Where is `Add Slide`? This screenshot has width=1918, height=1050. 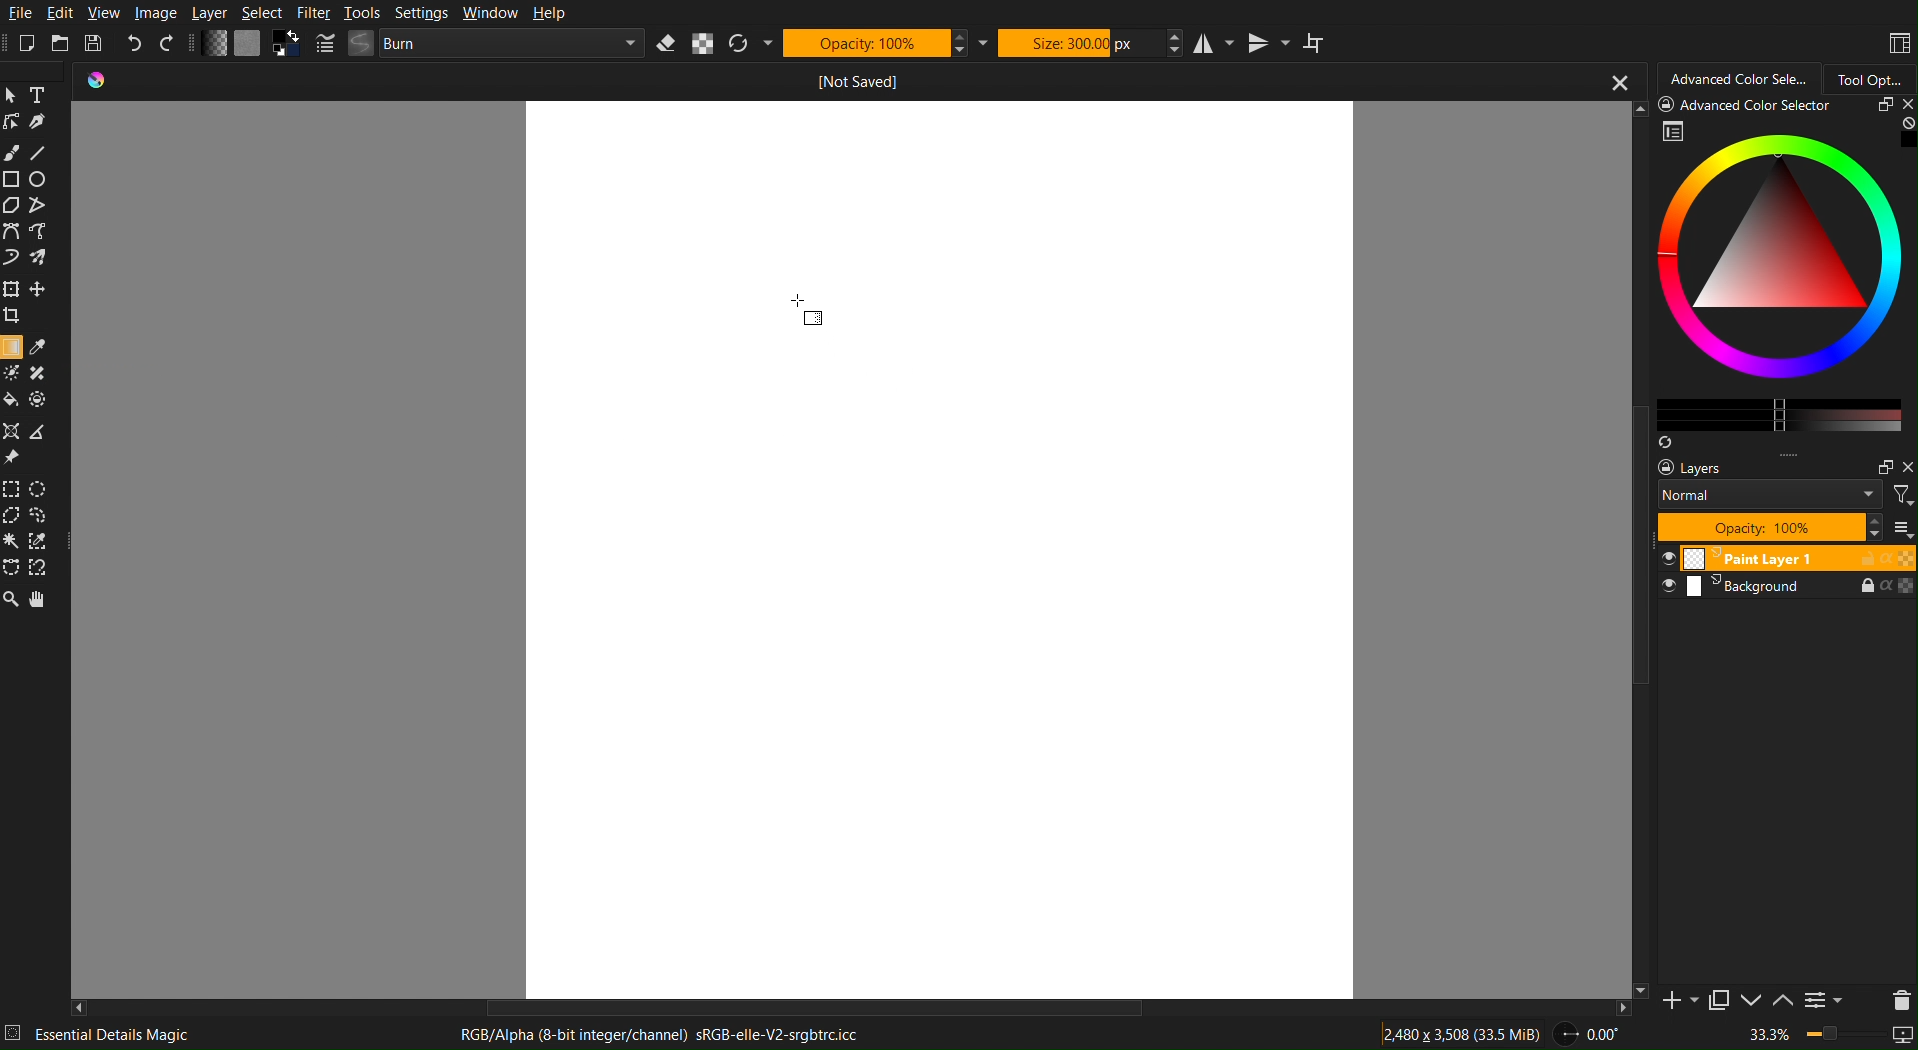 Add Slide is located at coordinates (1677, 1000).